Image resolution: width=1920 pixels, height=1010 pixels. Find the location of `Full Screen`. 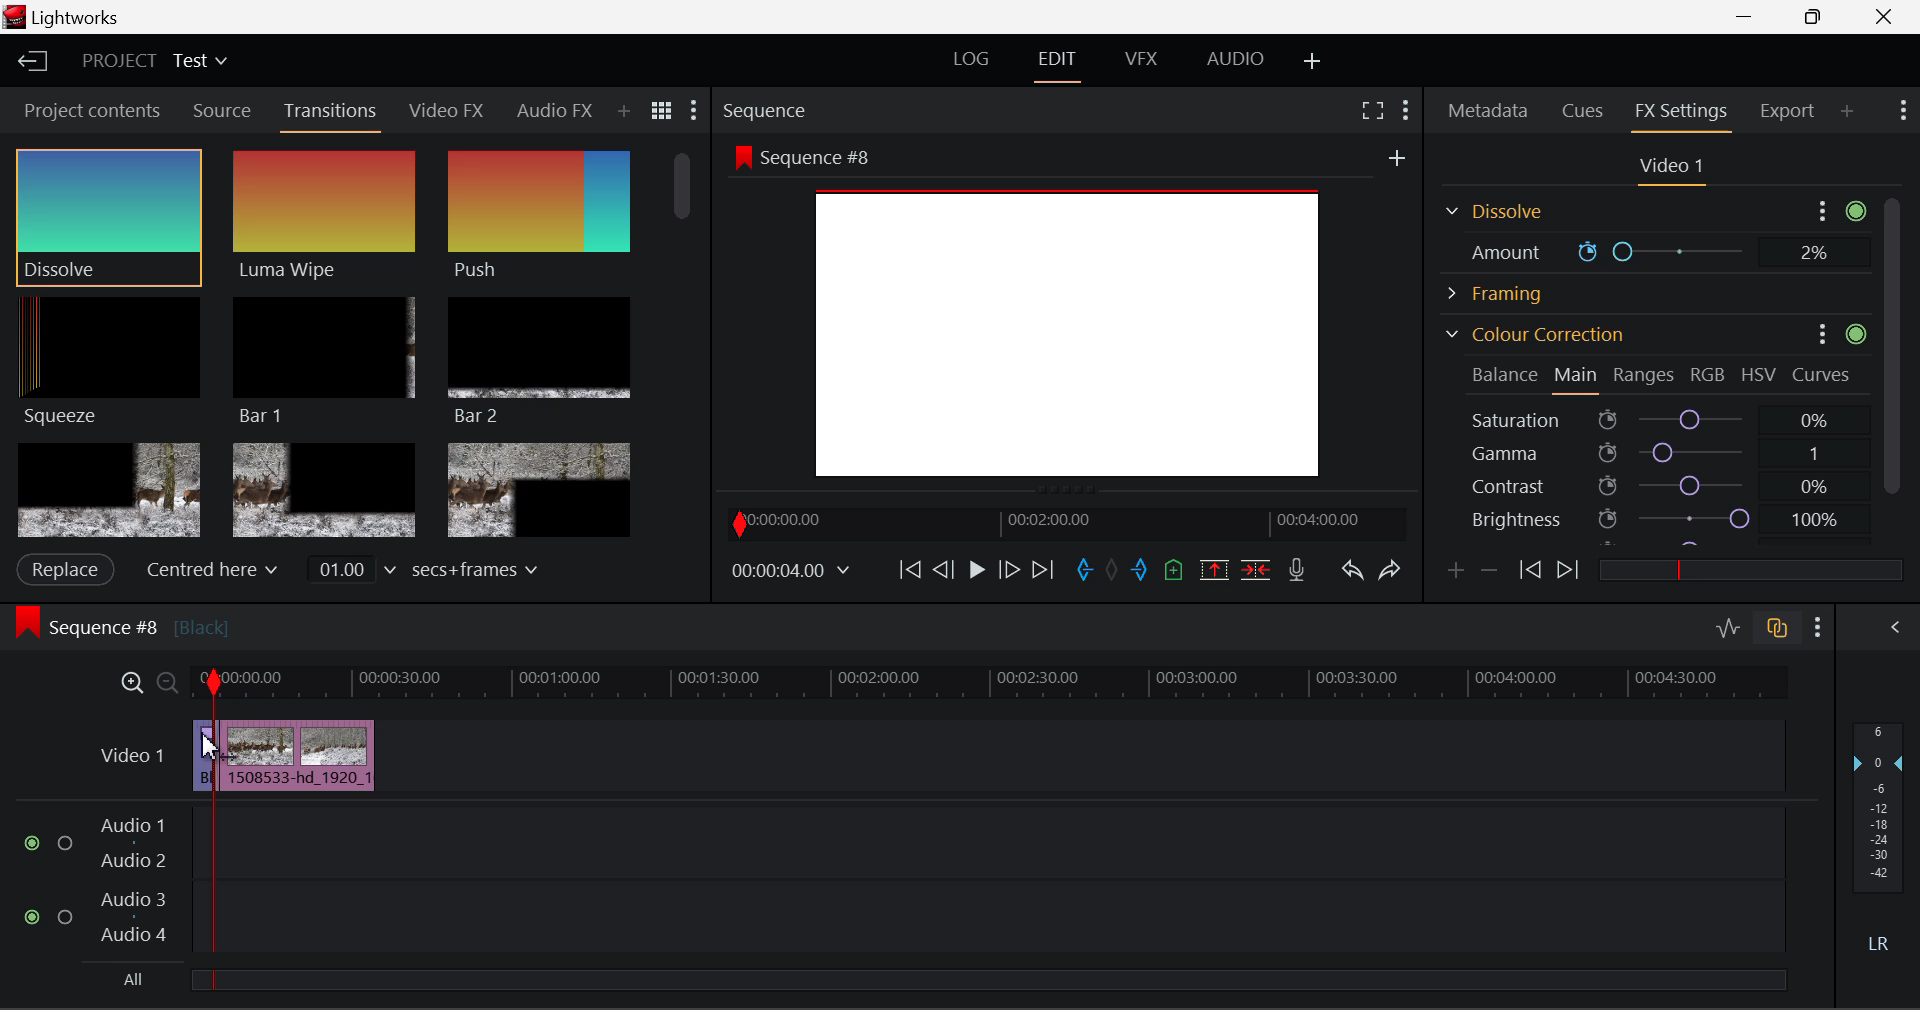

Full Screen is located at coordinates (1372, 109).